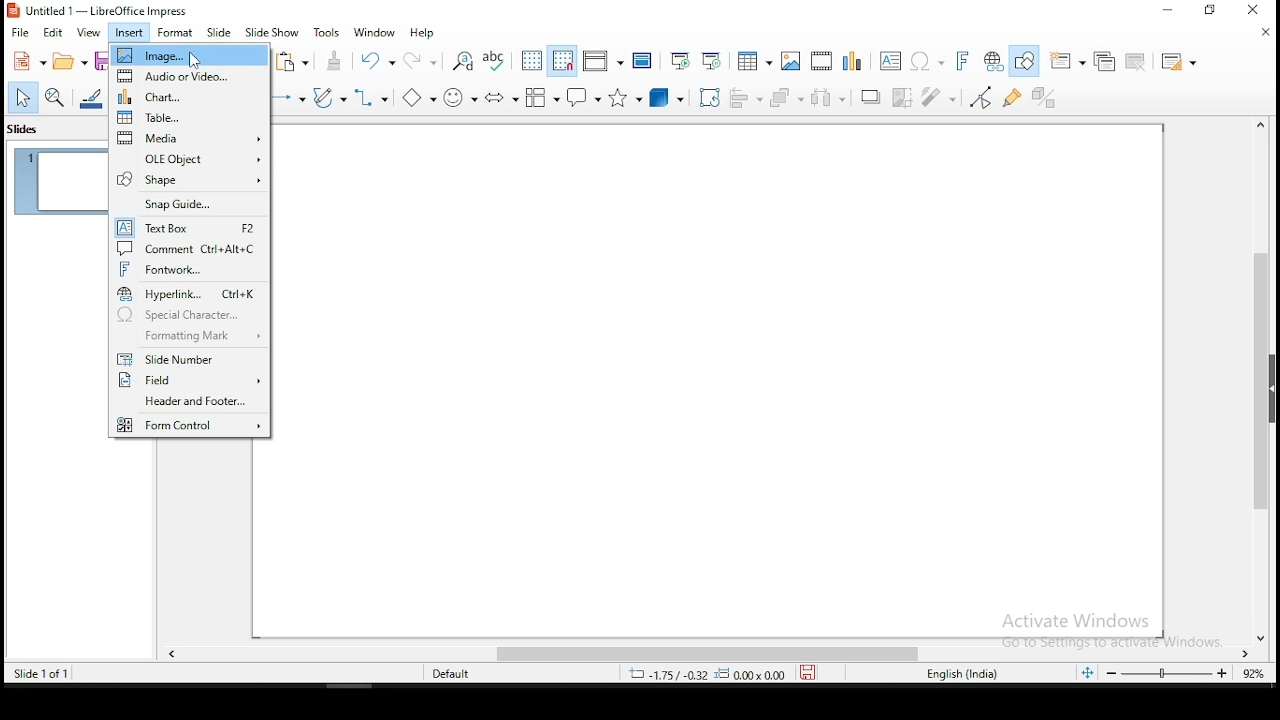  I want to click on 92%, so click(1254, 675).